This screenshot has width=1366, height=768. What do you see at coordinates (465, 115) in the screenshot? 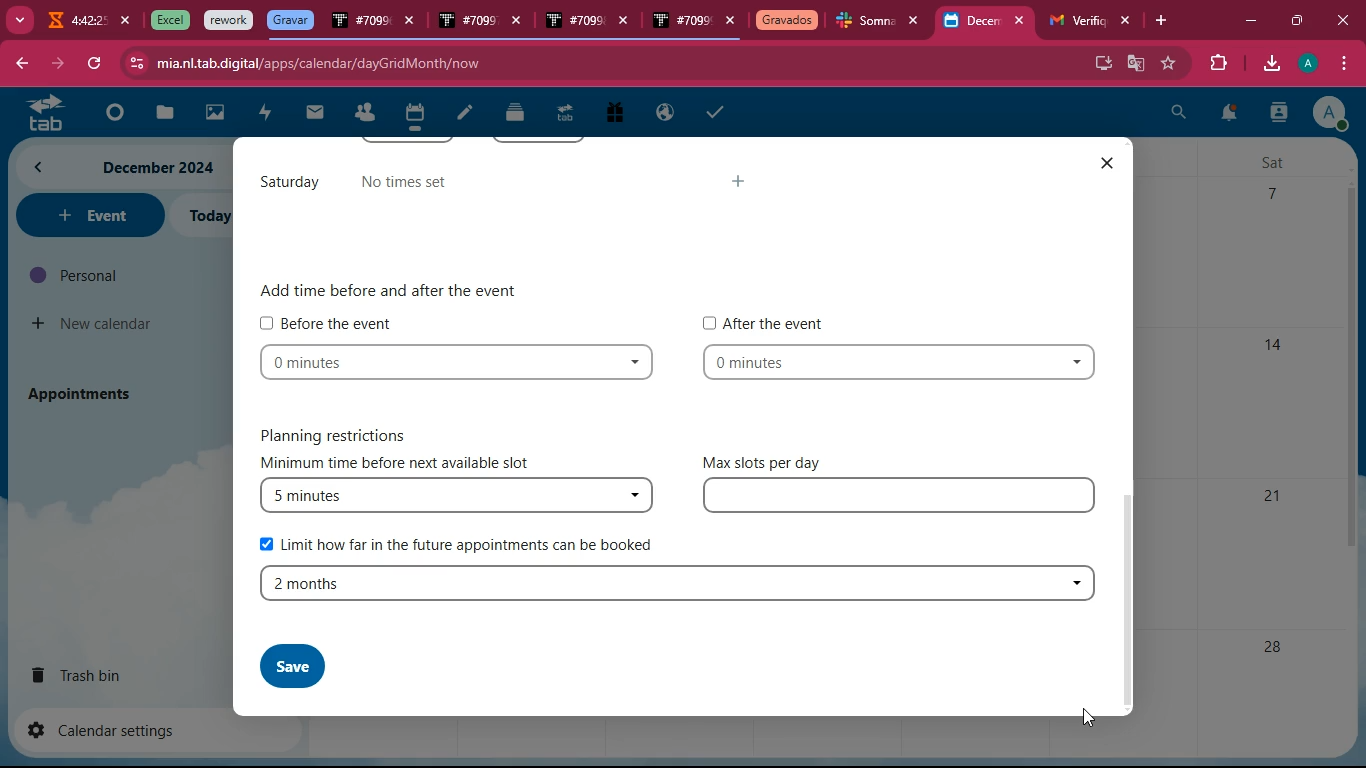
I see `edit` at bounding box center [465, 115].